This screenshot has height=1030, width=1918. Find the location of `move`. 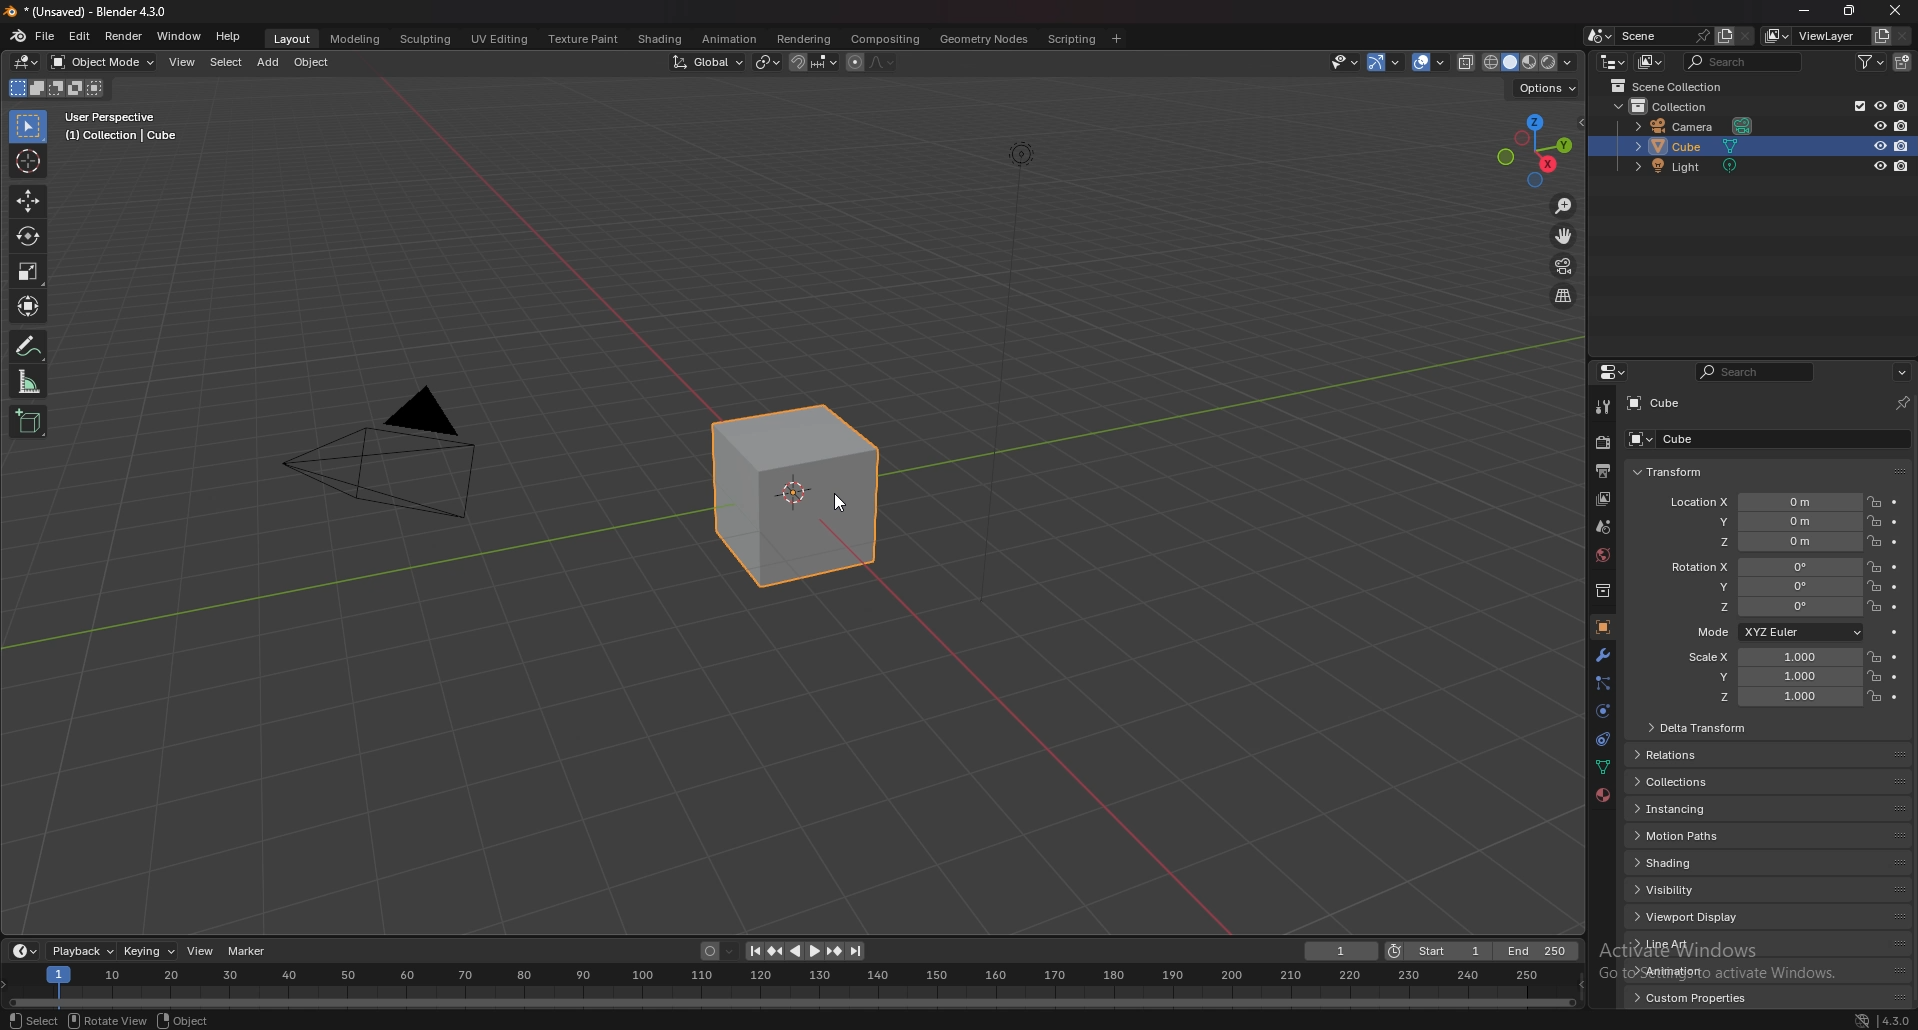

move is located at coordinates (29, 202).